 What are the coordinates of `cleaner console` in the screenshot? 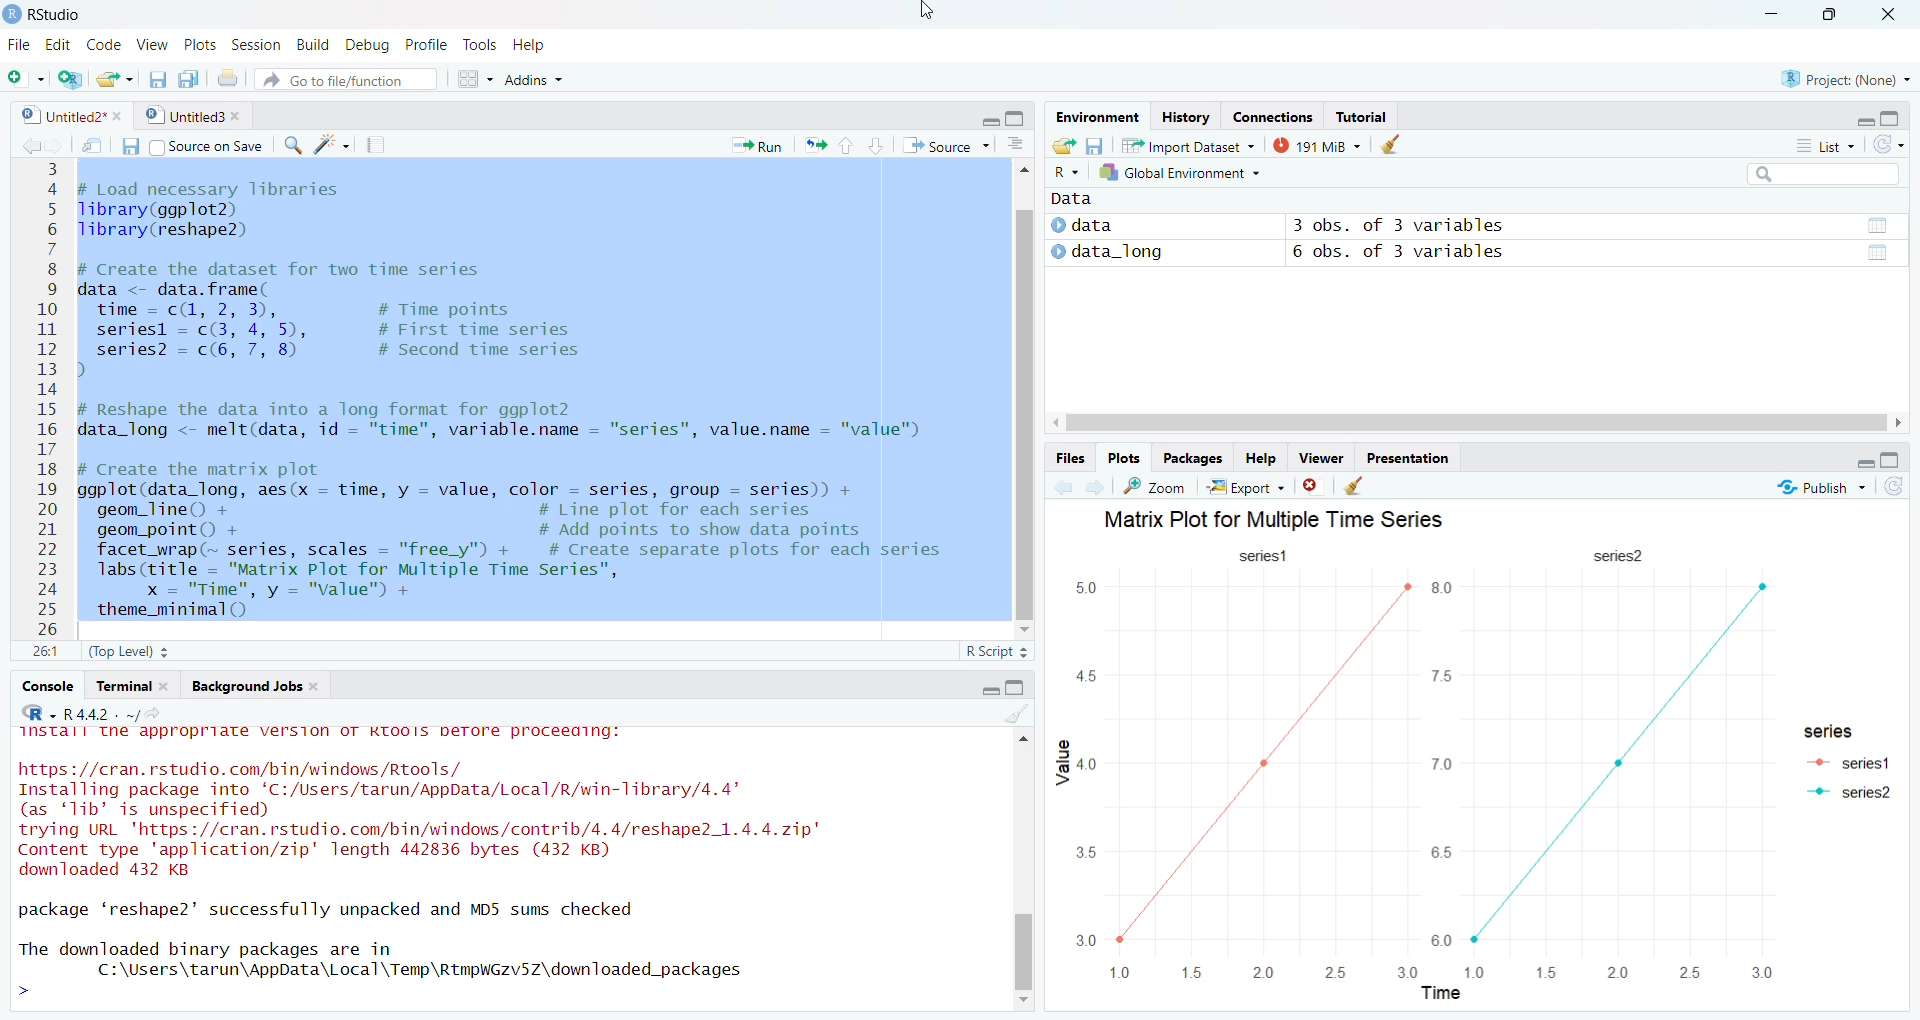 It's located at (1017, 715).